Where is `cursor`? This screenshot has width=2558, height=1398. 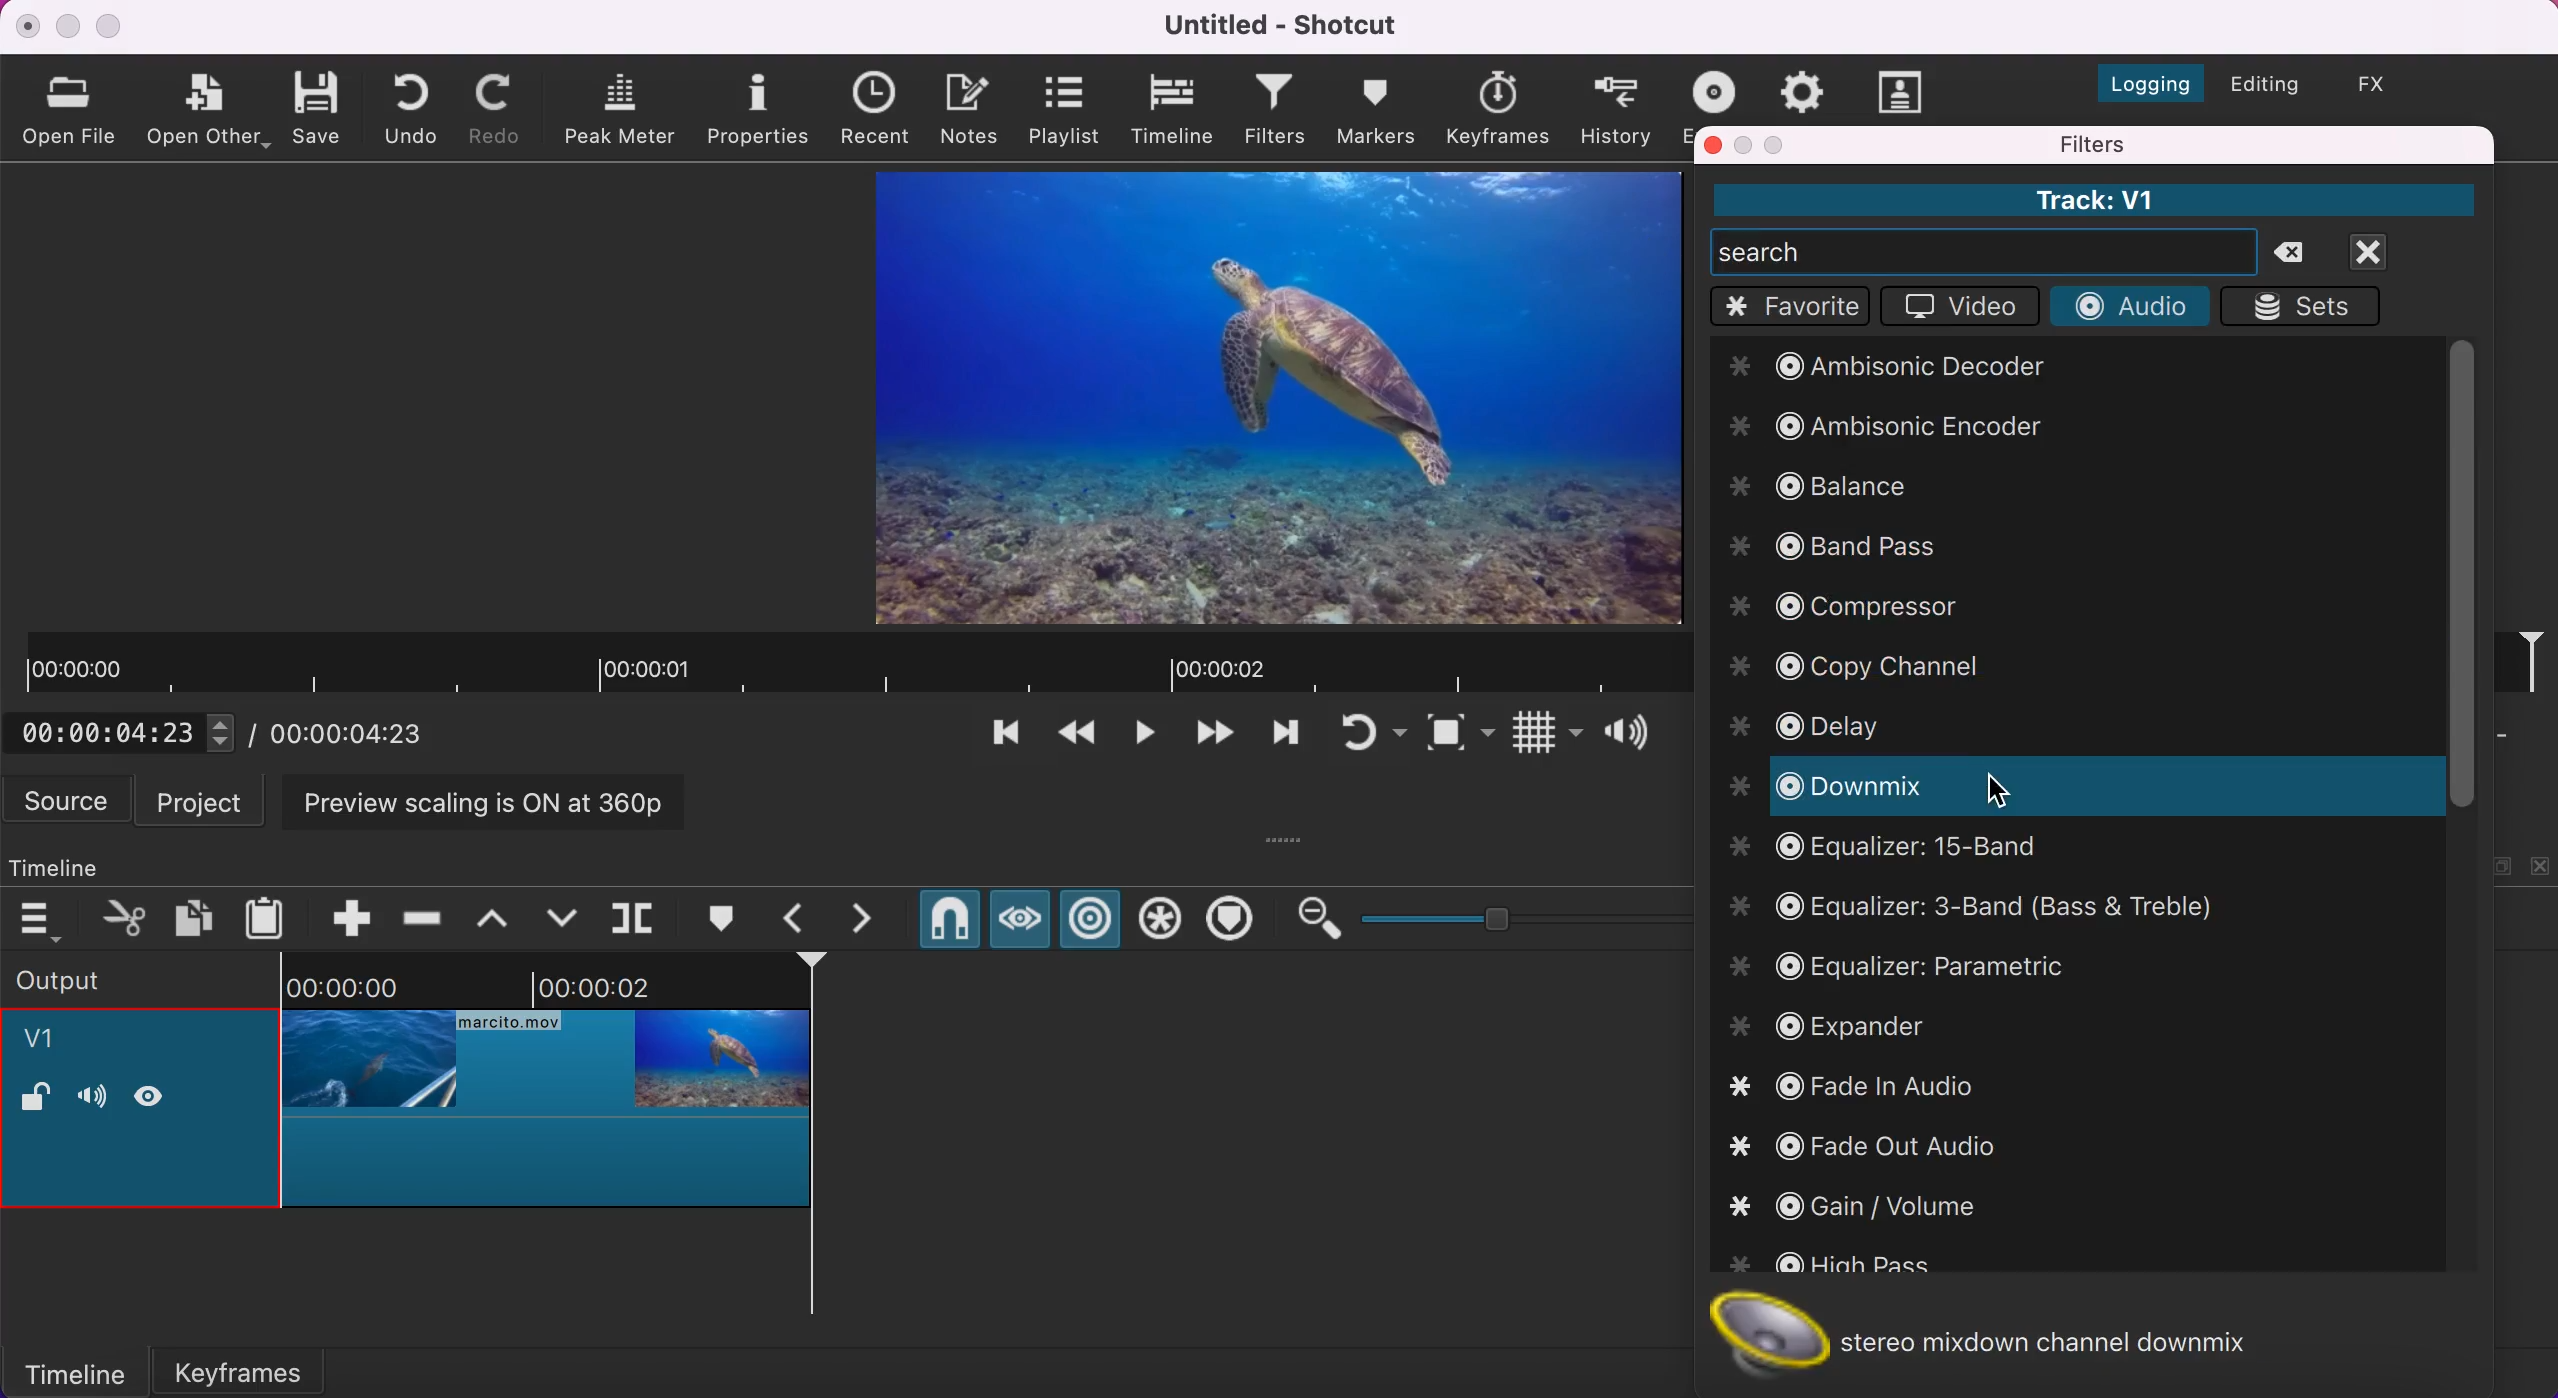 cursor is located at coordinates (1995, 792).